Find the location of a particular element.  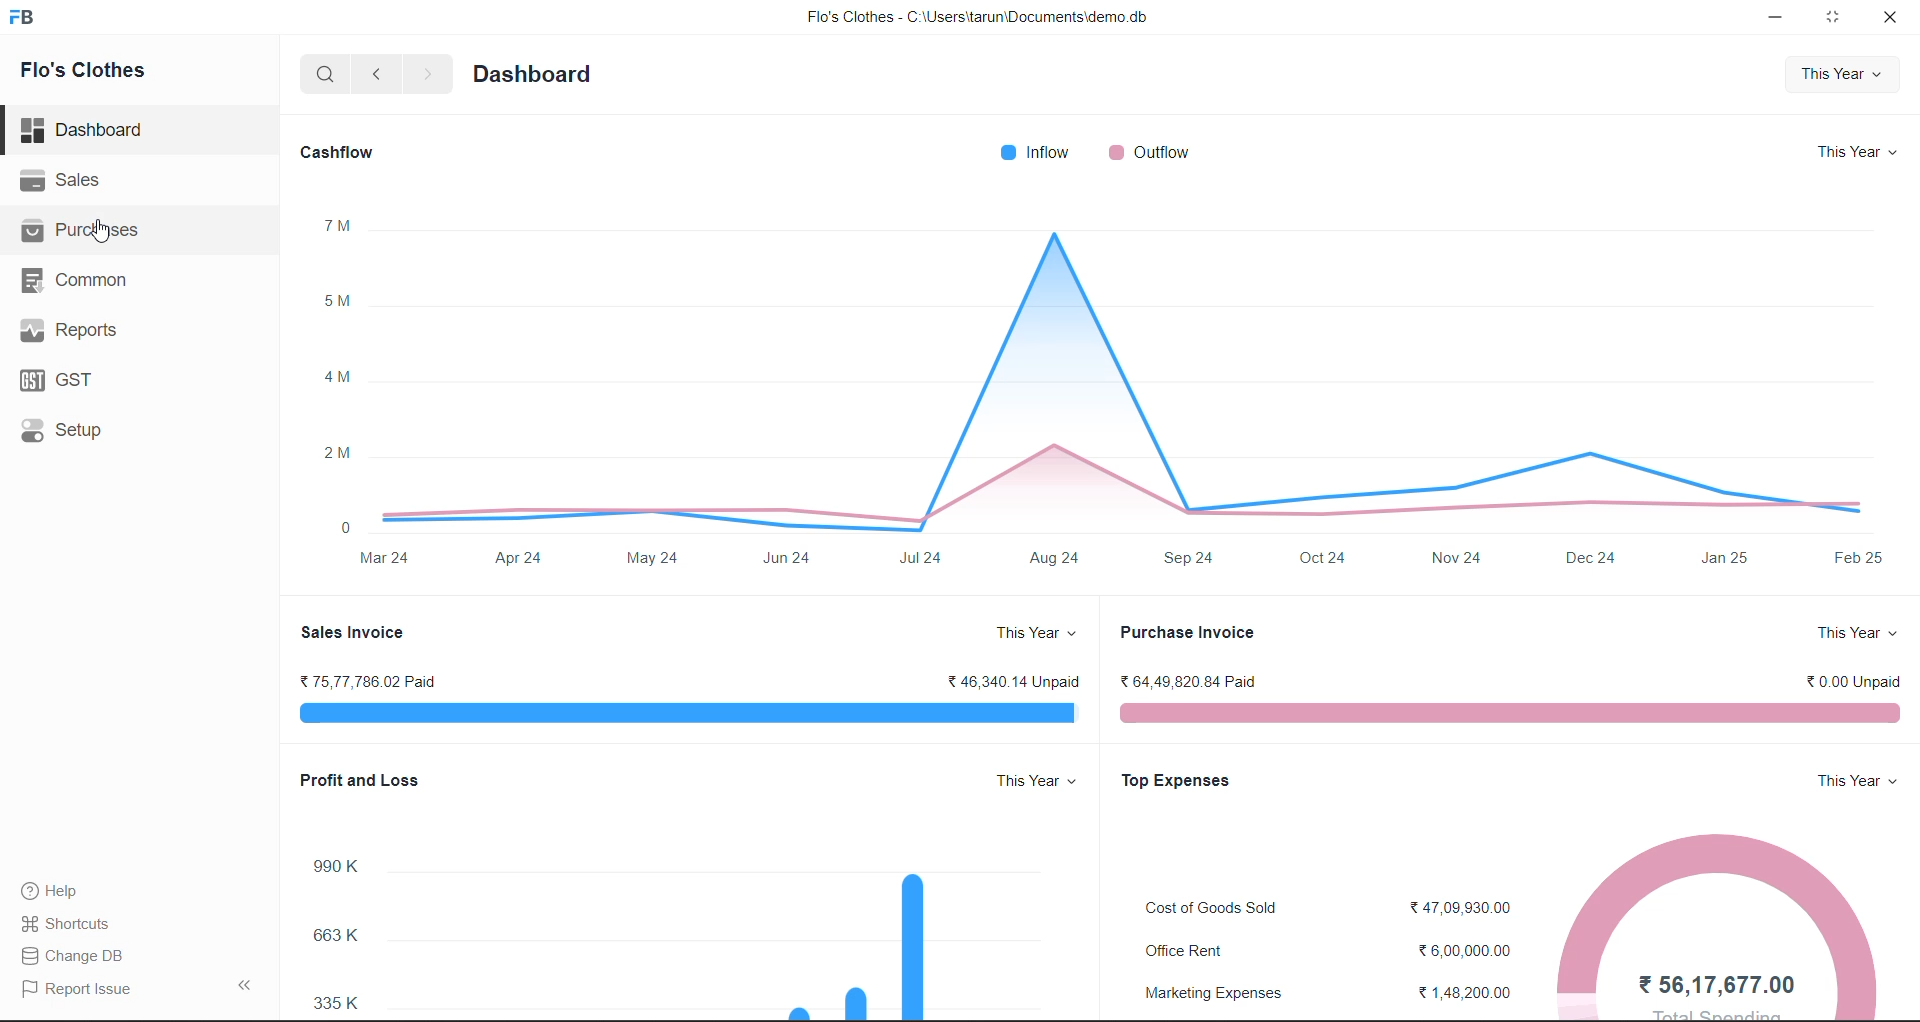

Outflow is located at coordinates (1151, 151).